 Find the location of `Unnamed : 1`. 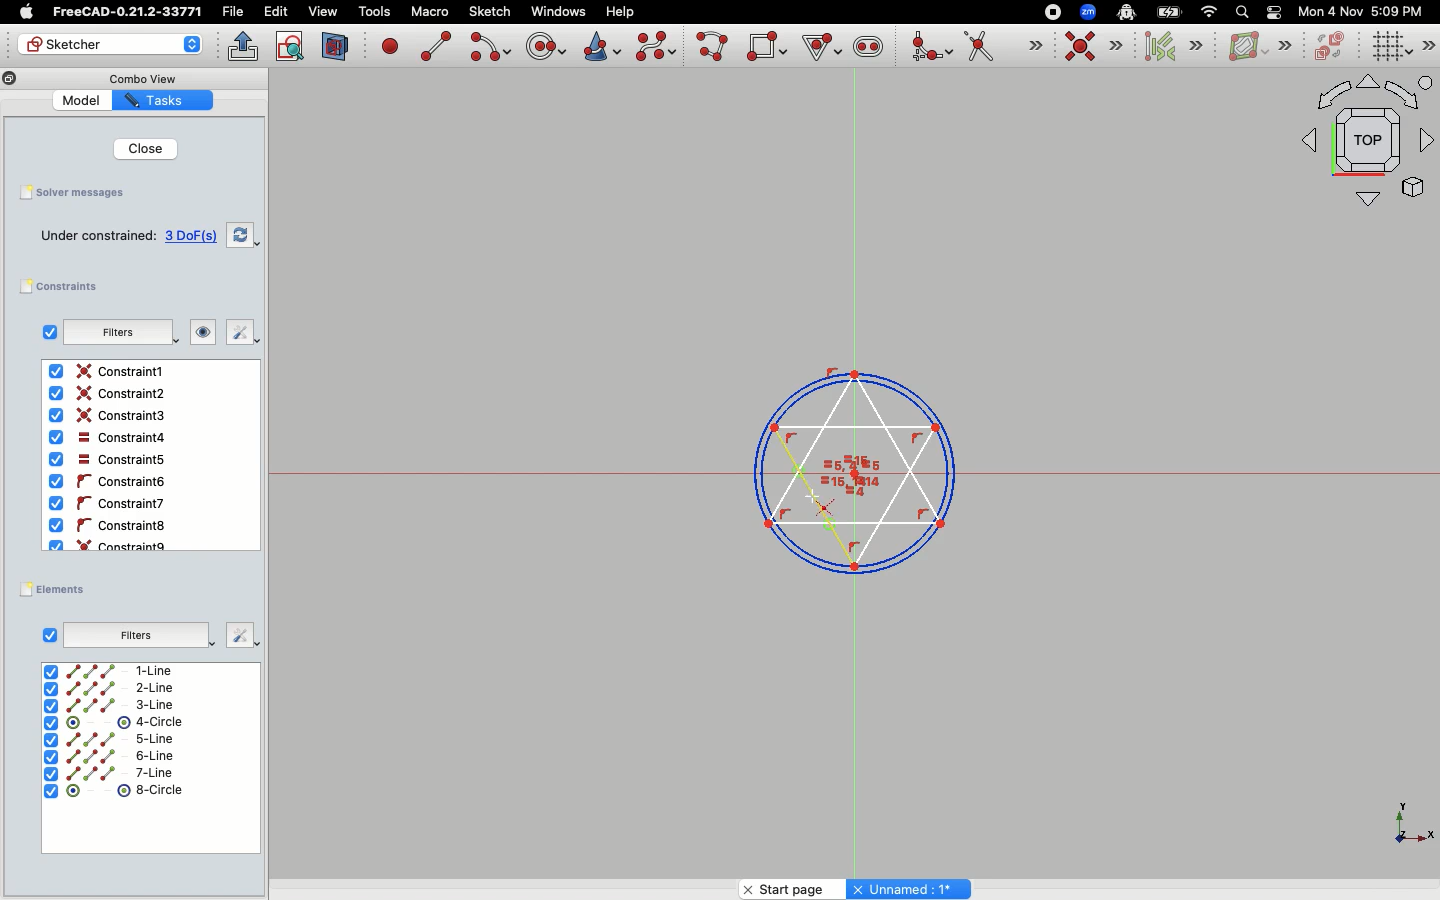

Unnamed : 1 is located at coordinates (908, 886).